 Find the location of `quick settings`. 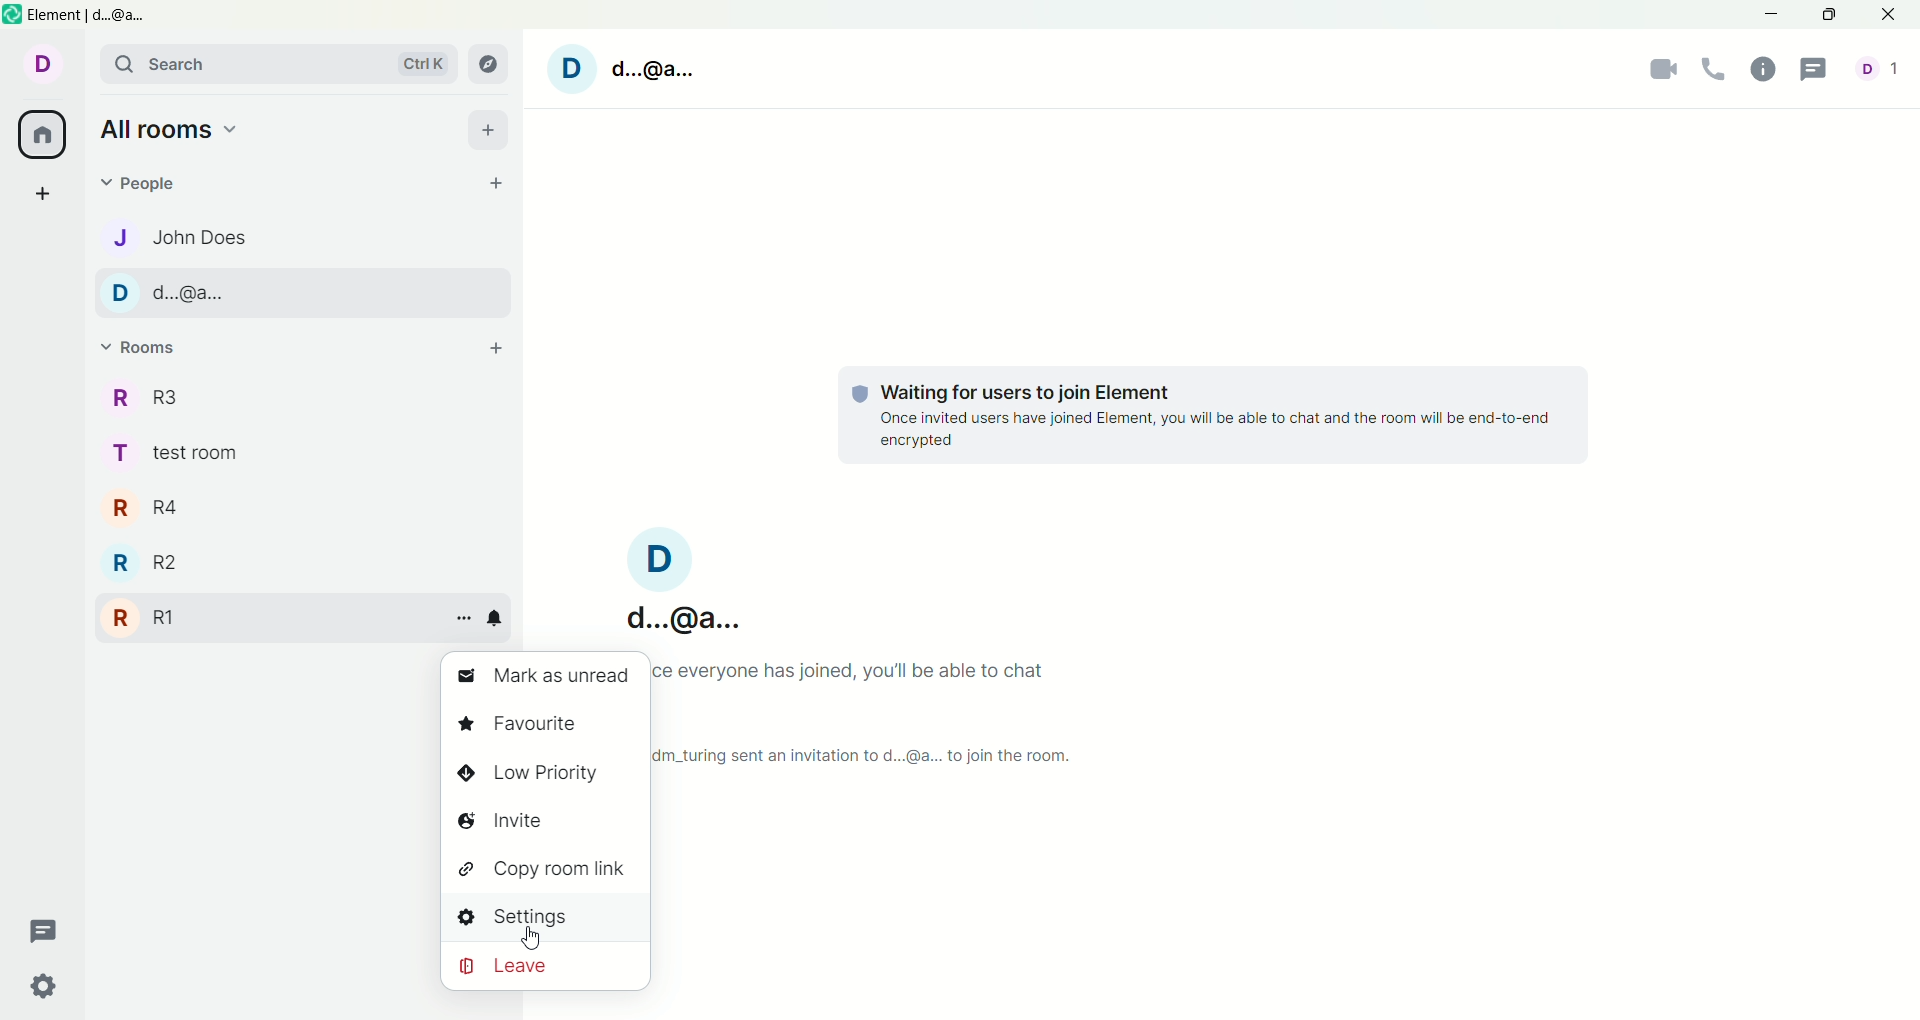

quick settings is located at coordinates (40, 989).